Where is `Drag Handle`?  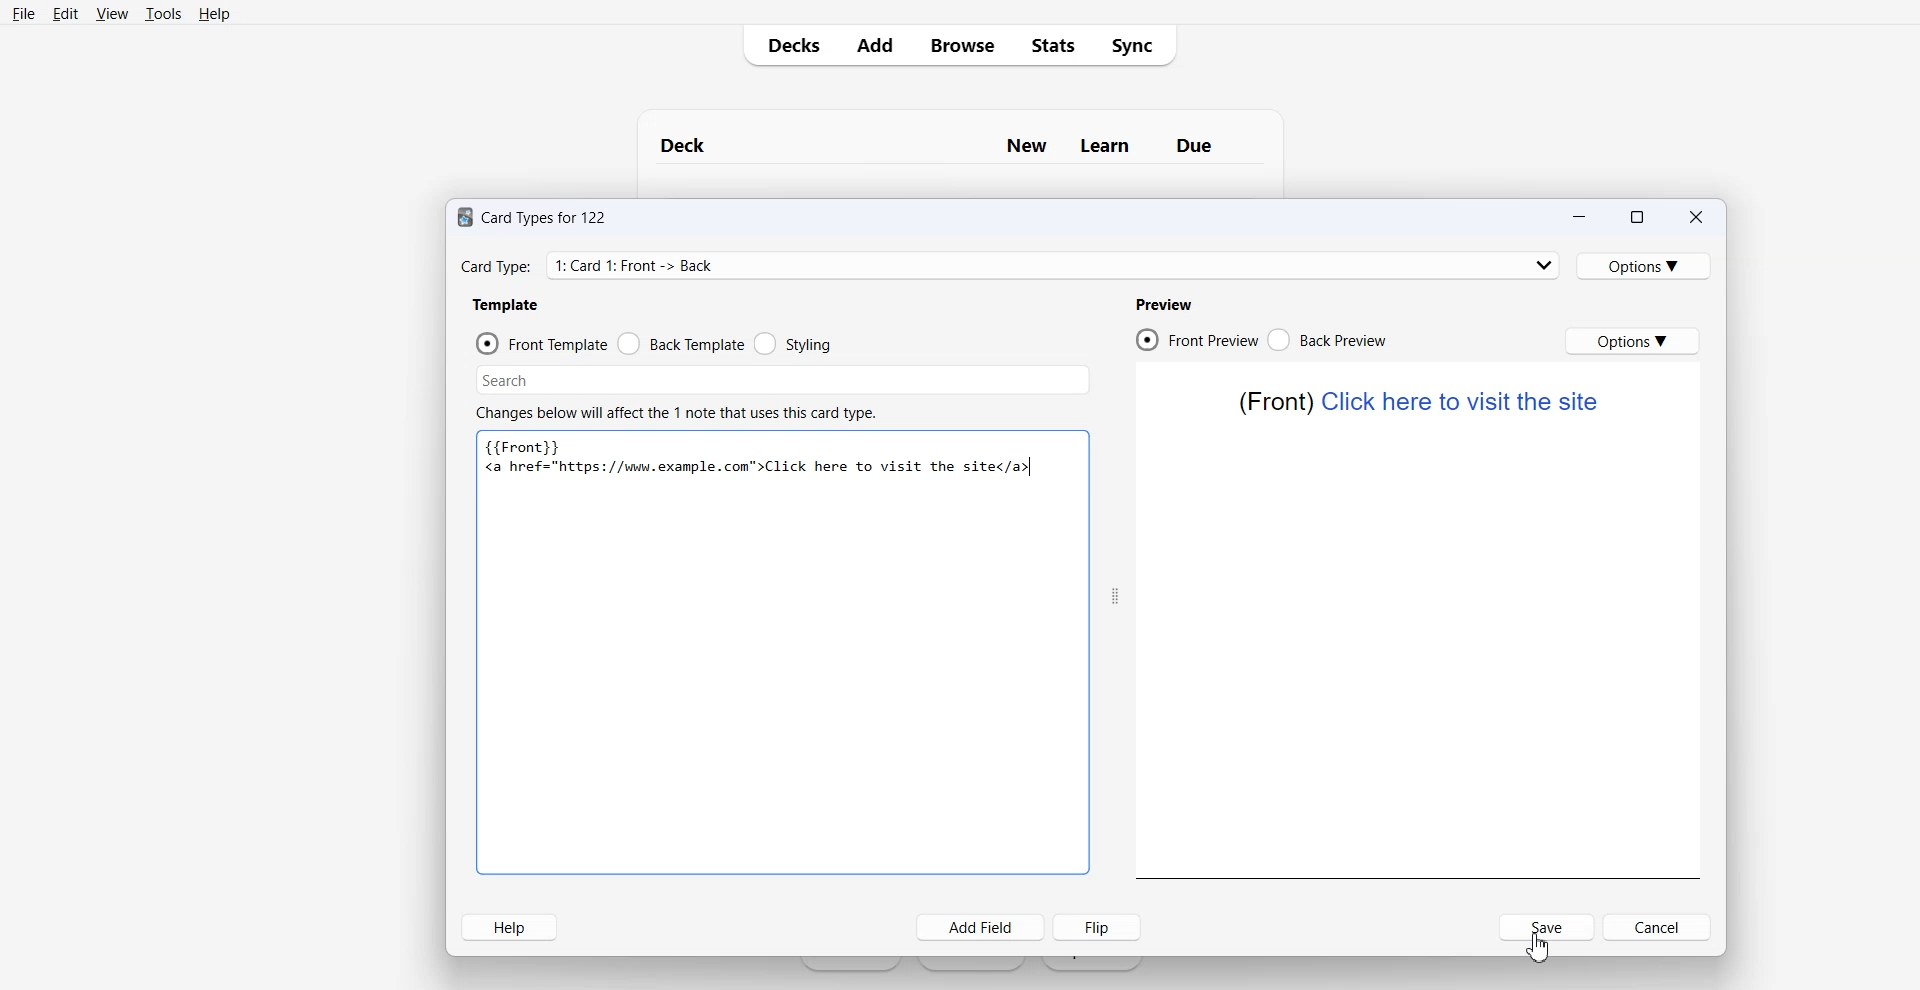
Drag Handle is located at coordinates (1115, 598).